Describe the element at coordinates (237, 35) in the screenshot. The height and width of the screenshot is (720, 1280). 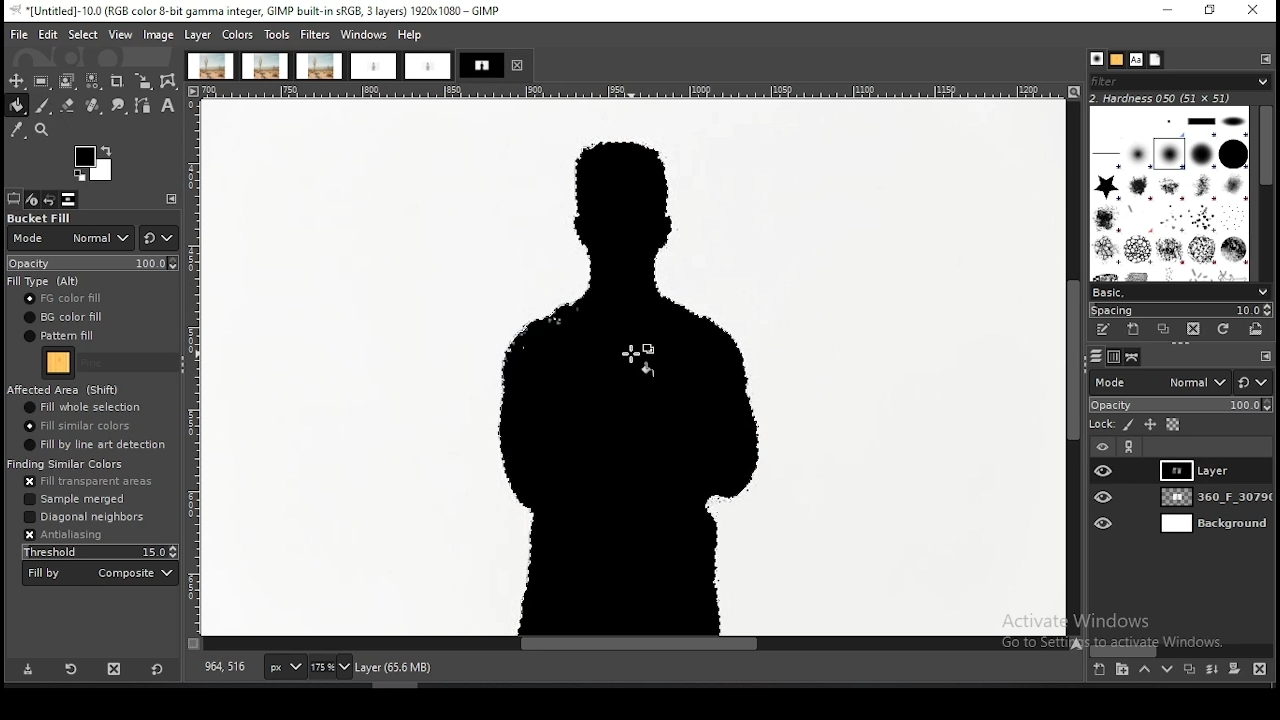
I see `colors` at that location.